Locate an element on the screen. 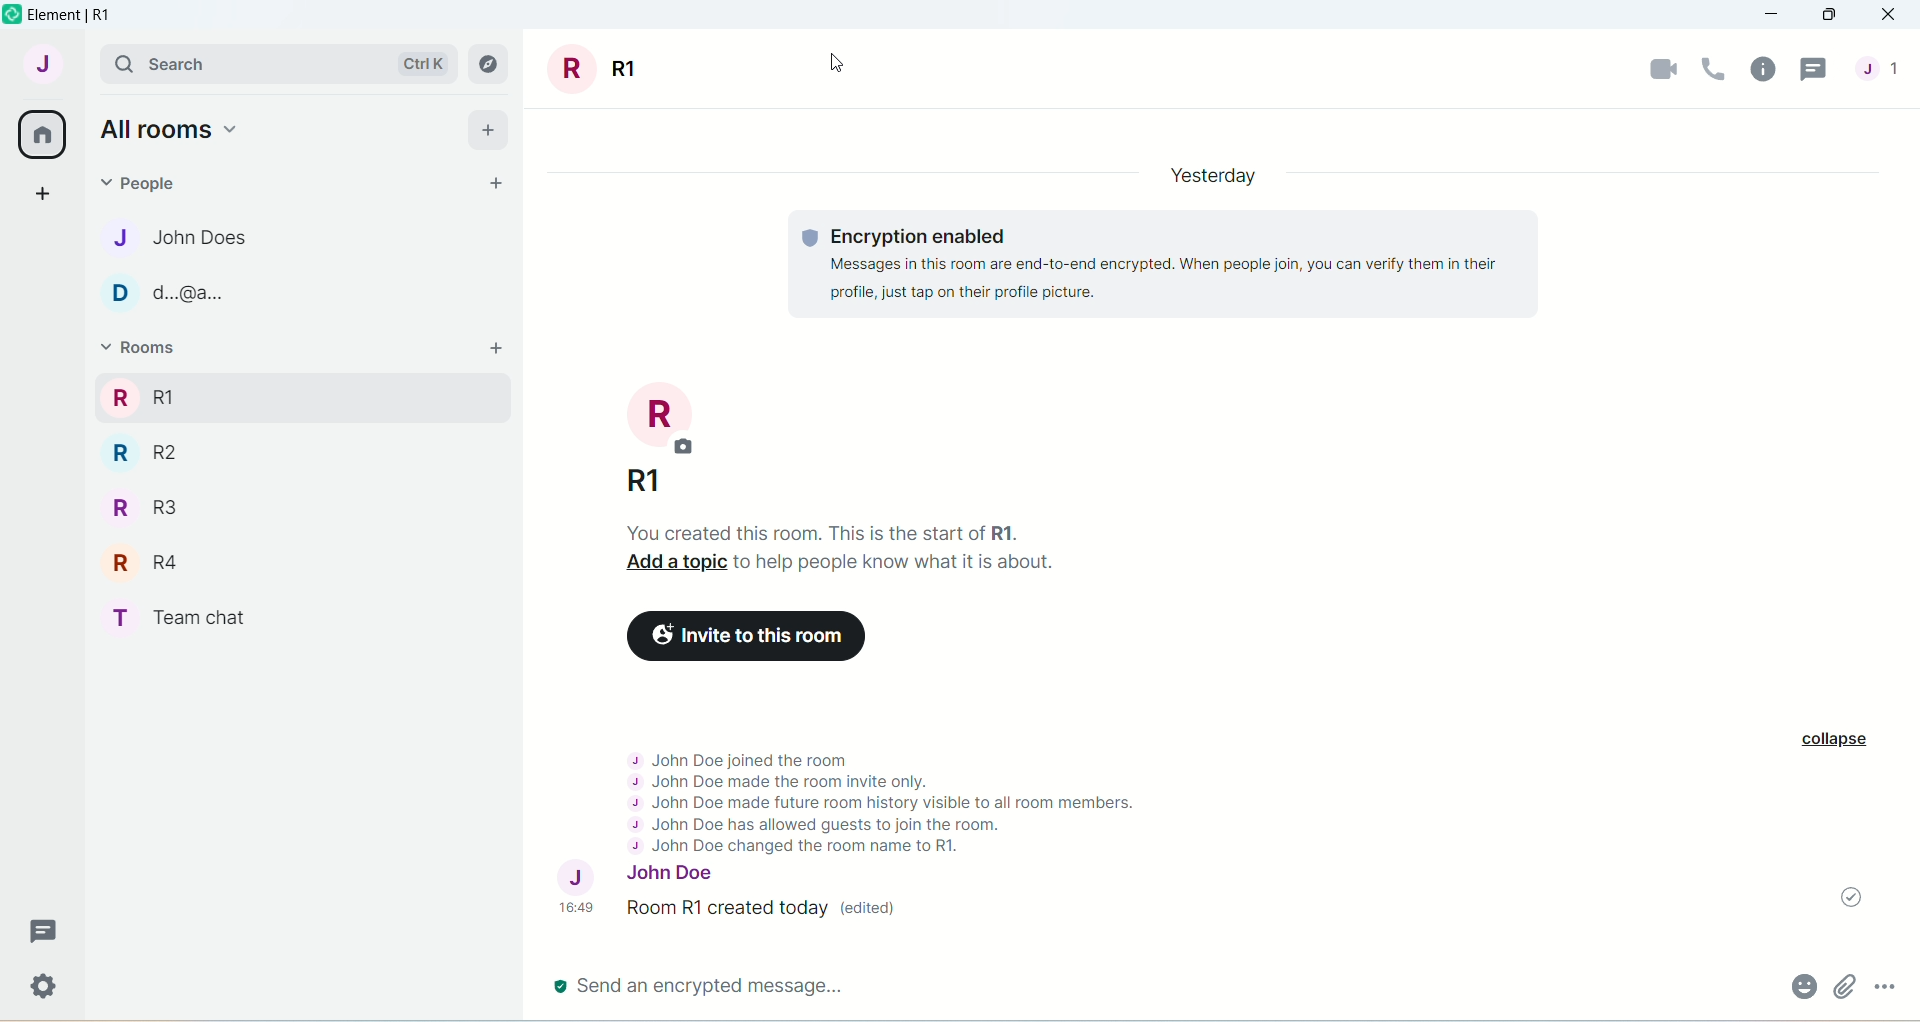 The image size is (1920, 1022). d...@a... is located at coordinates (149, 293).